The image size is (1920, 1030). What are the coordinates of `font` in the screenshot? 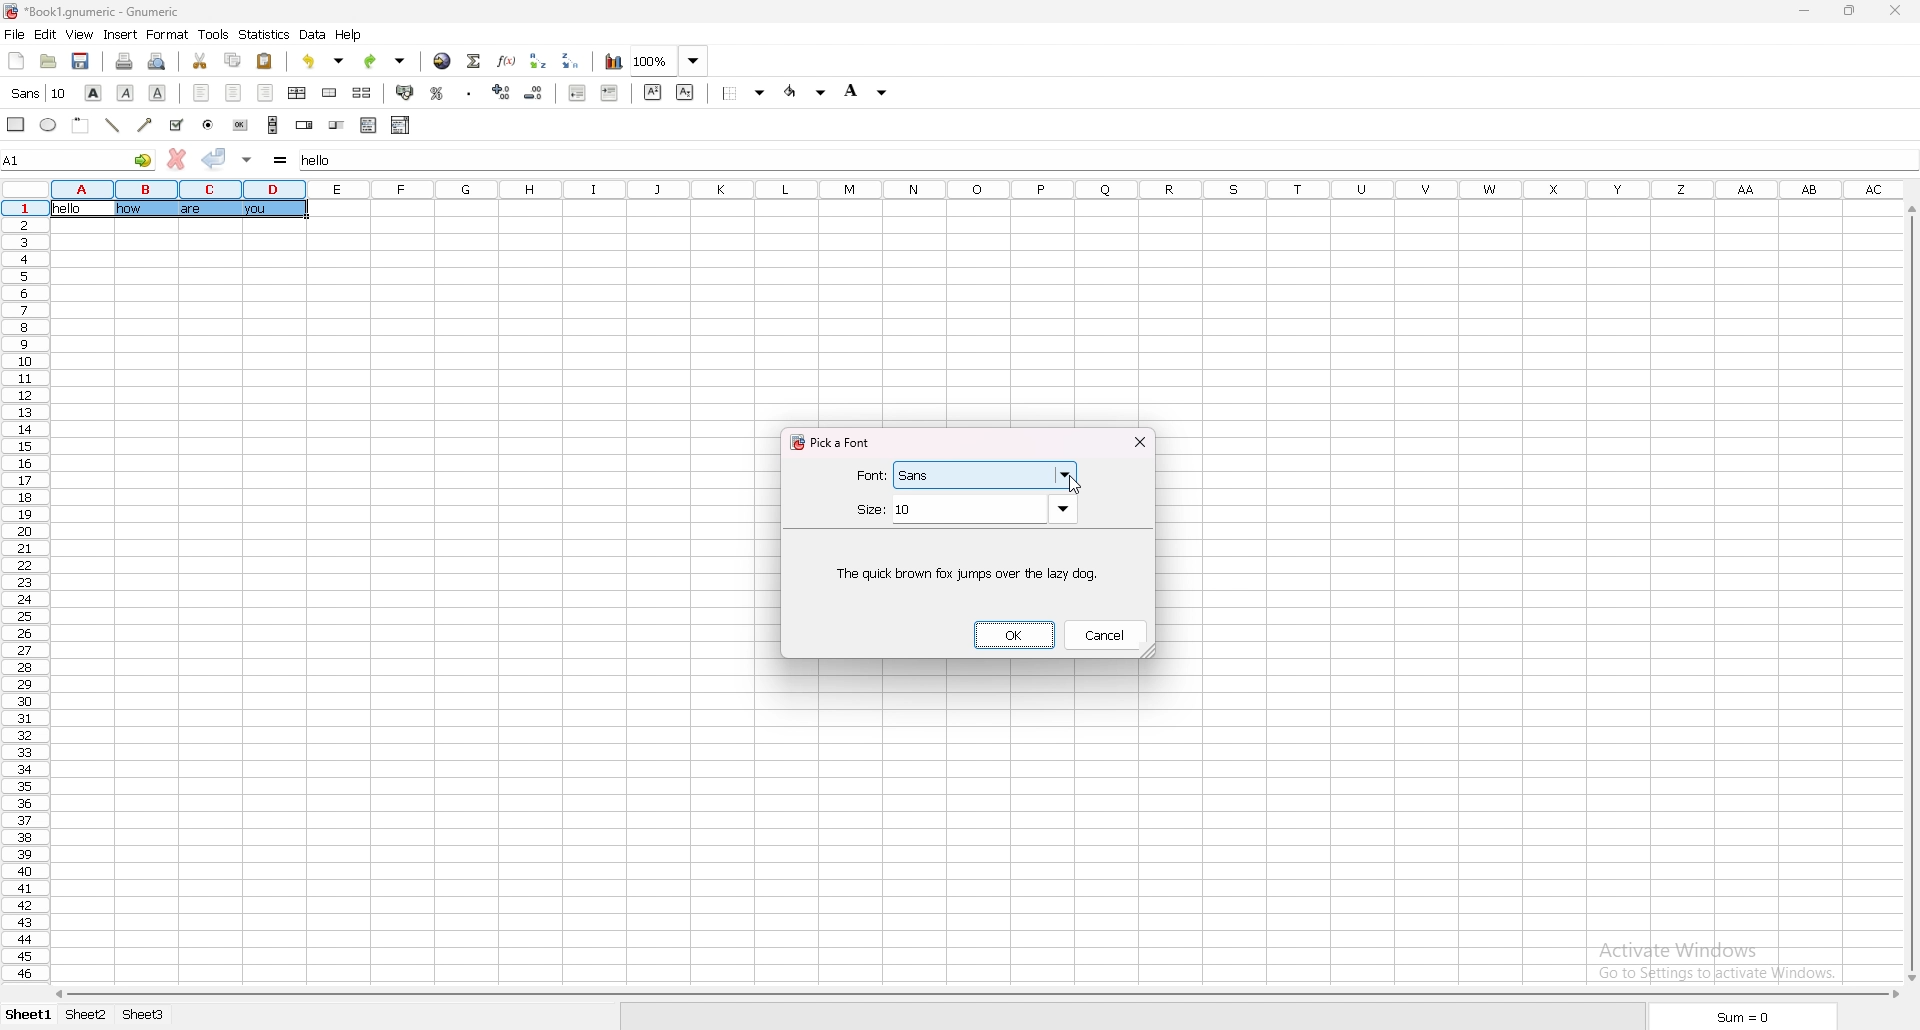 It's located at (37, 93).